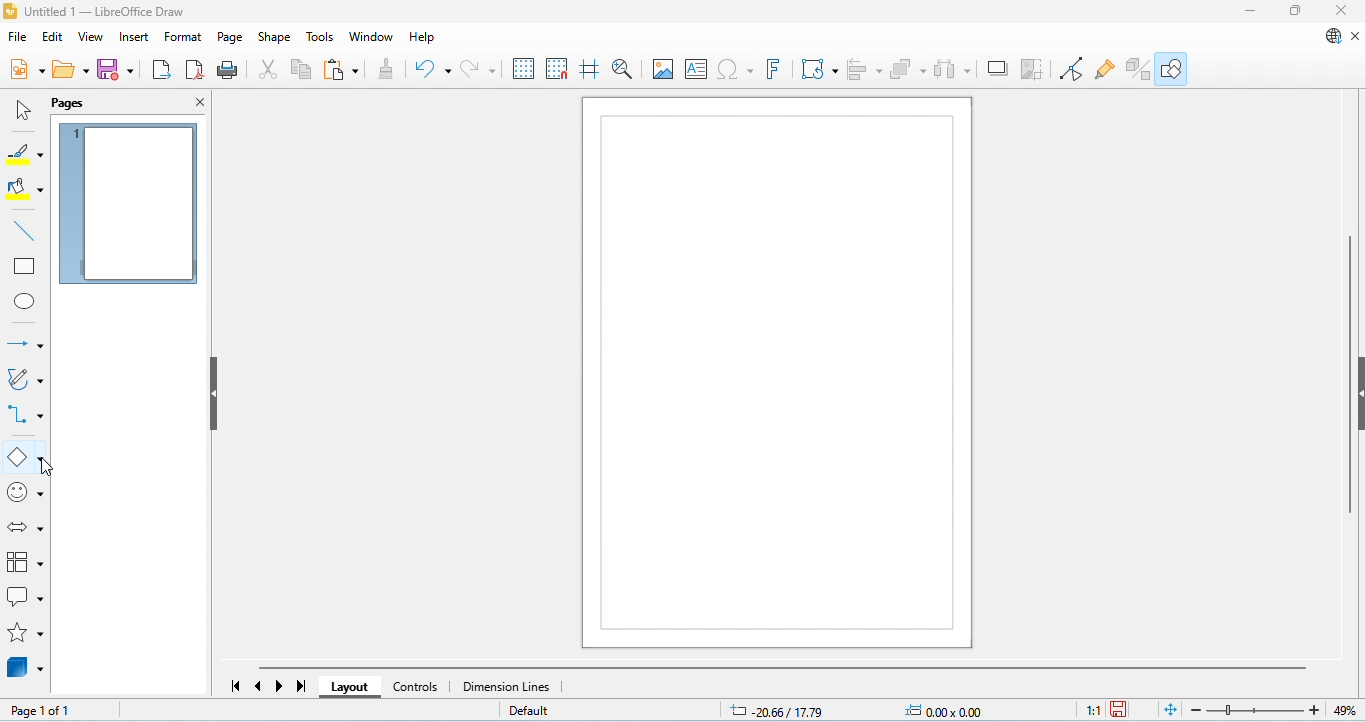 This screenshot has width=1366, height=722. What do you see at coordinates (26, 633) in the screenshot?
I see `stars and banners` at bounding box center [26, 633].